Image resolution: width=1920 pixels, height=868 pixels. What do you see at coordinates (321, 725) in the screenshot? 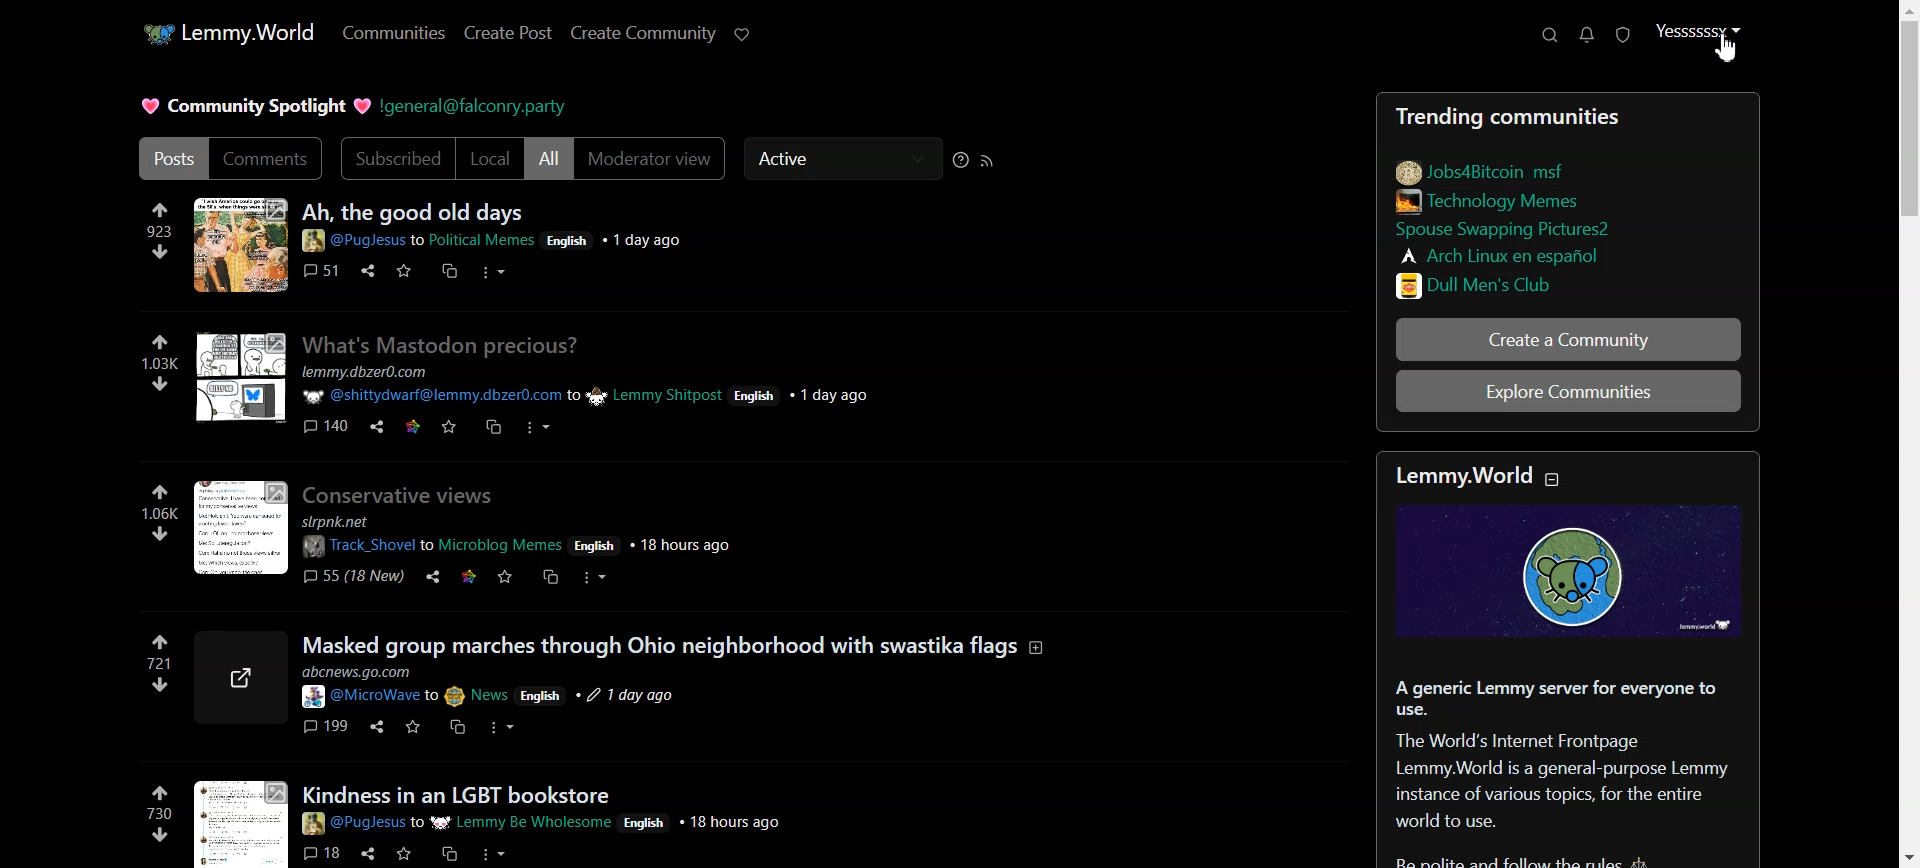
I see `comments` at bounding box center [321, 725].